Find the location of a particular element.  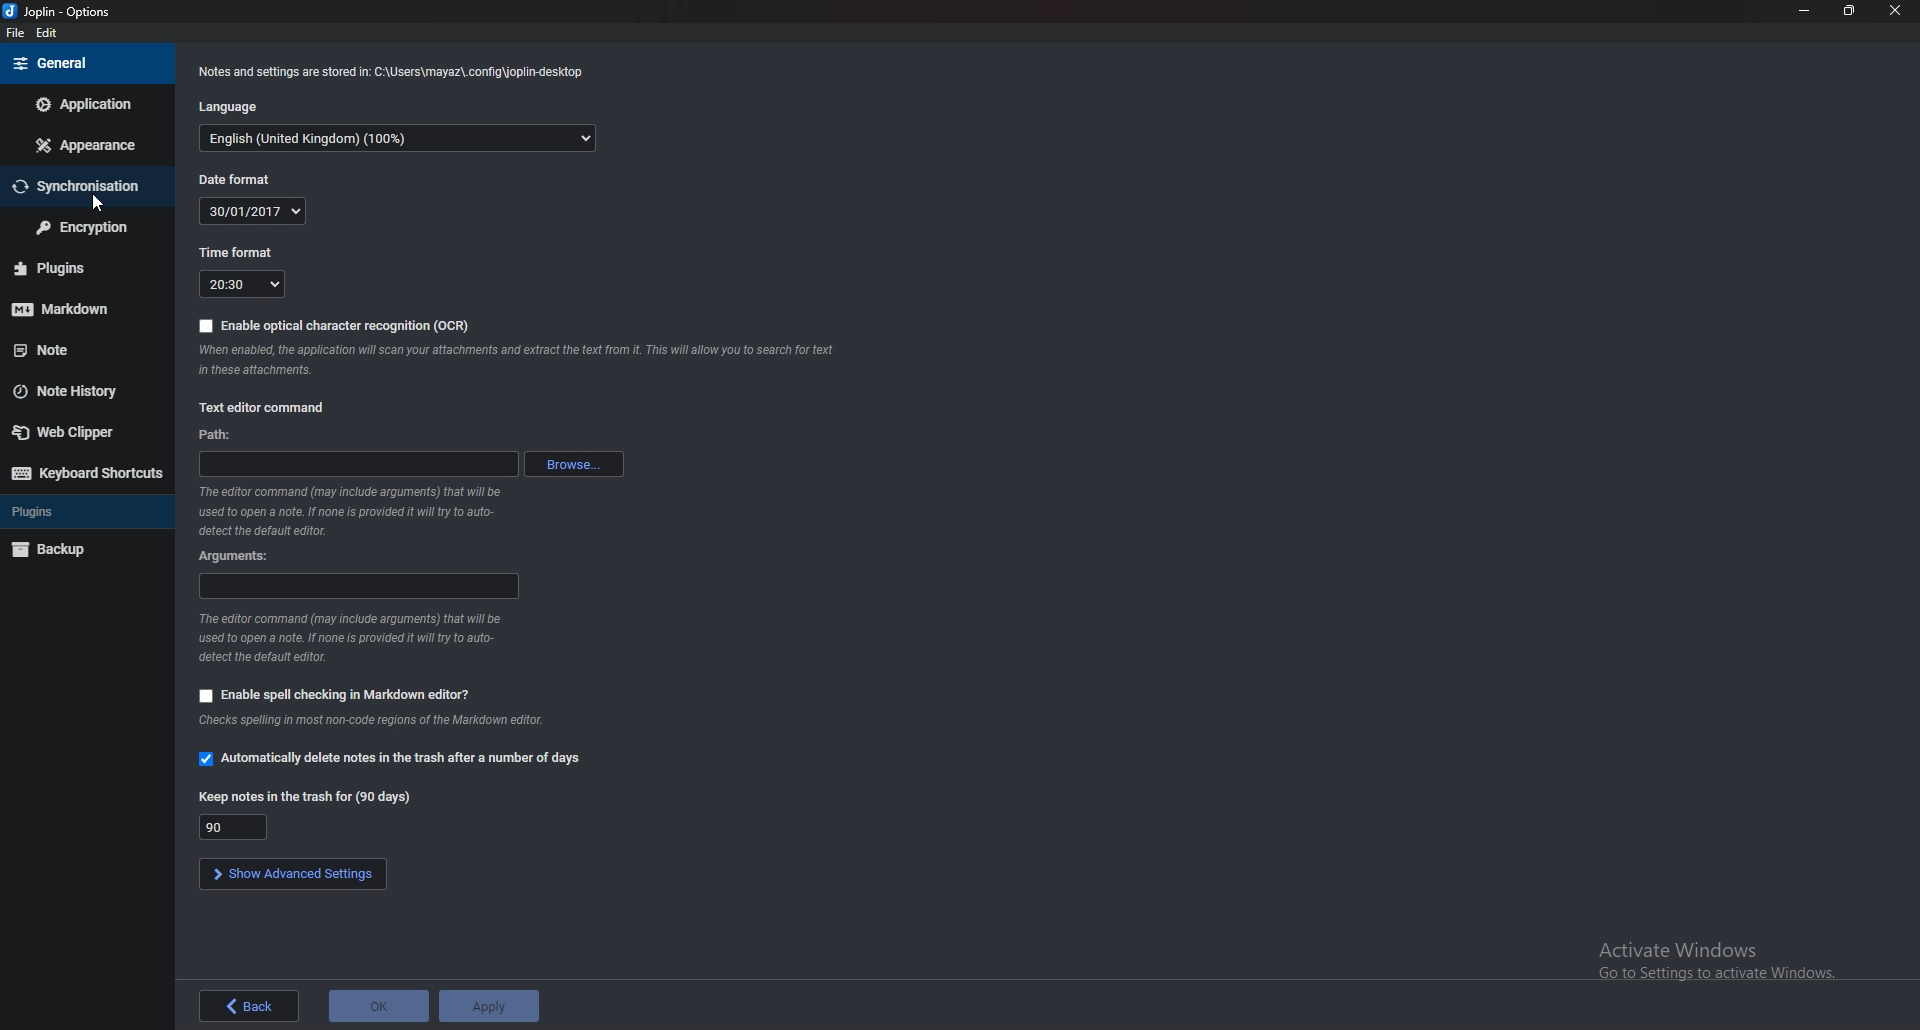

appearance is located at coordinates (90, 144).